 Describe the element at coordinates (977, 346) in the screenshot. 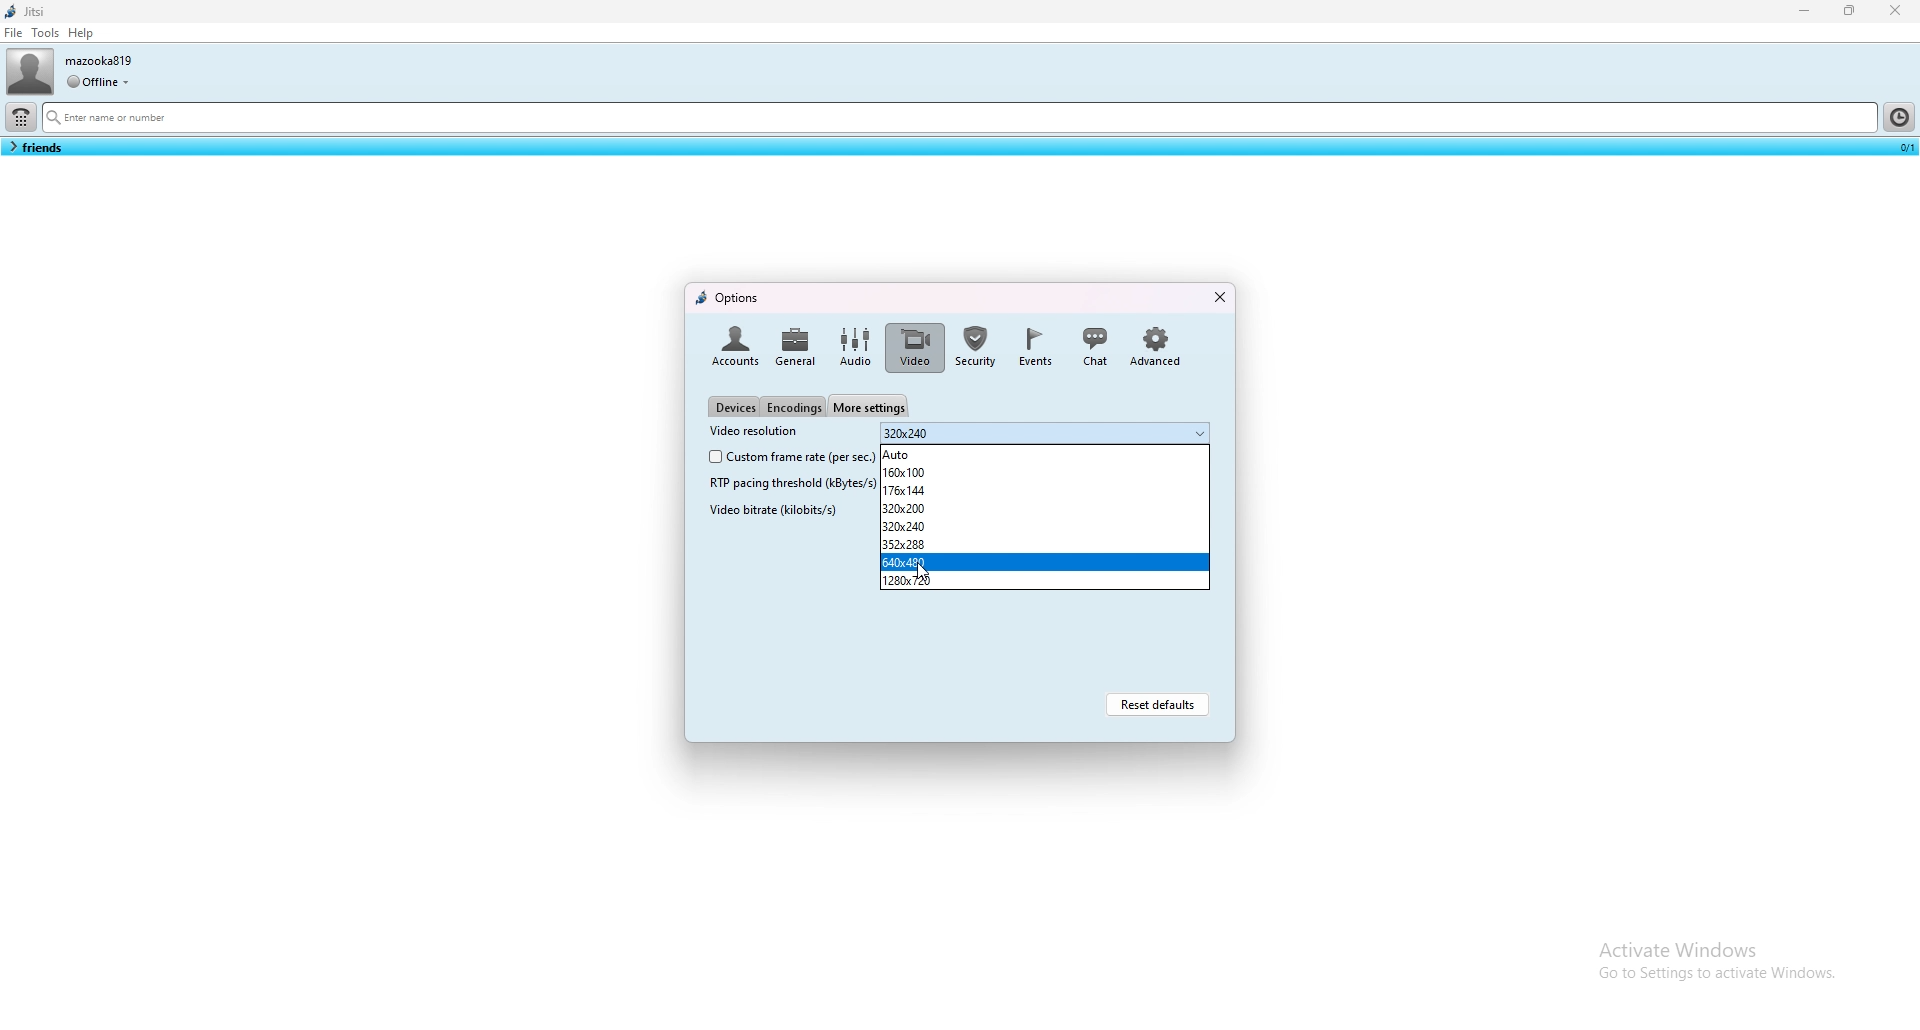

I see `Security` at that location.